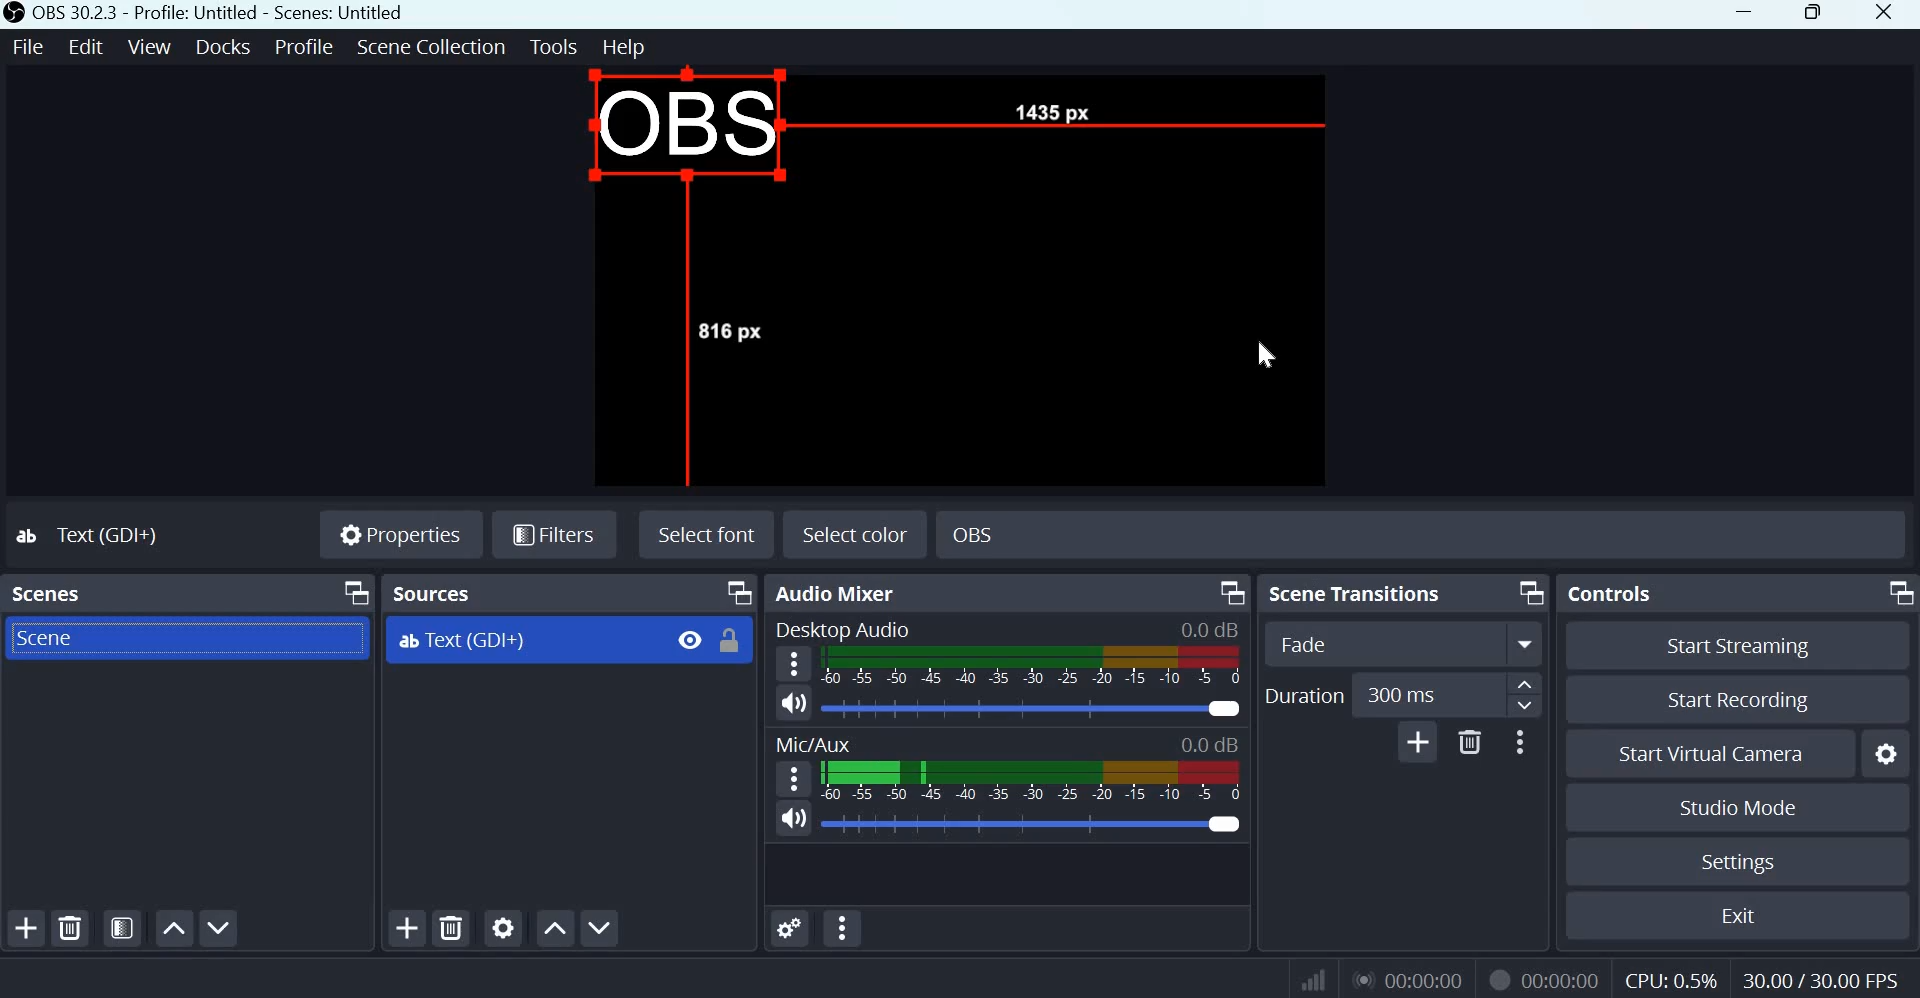  What do you see at coordinates (409, 927) in the screenshot?
I see `Add source(s)` at bounding box center [409, 927].